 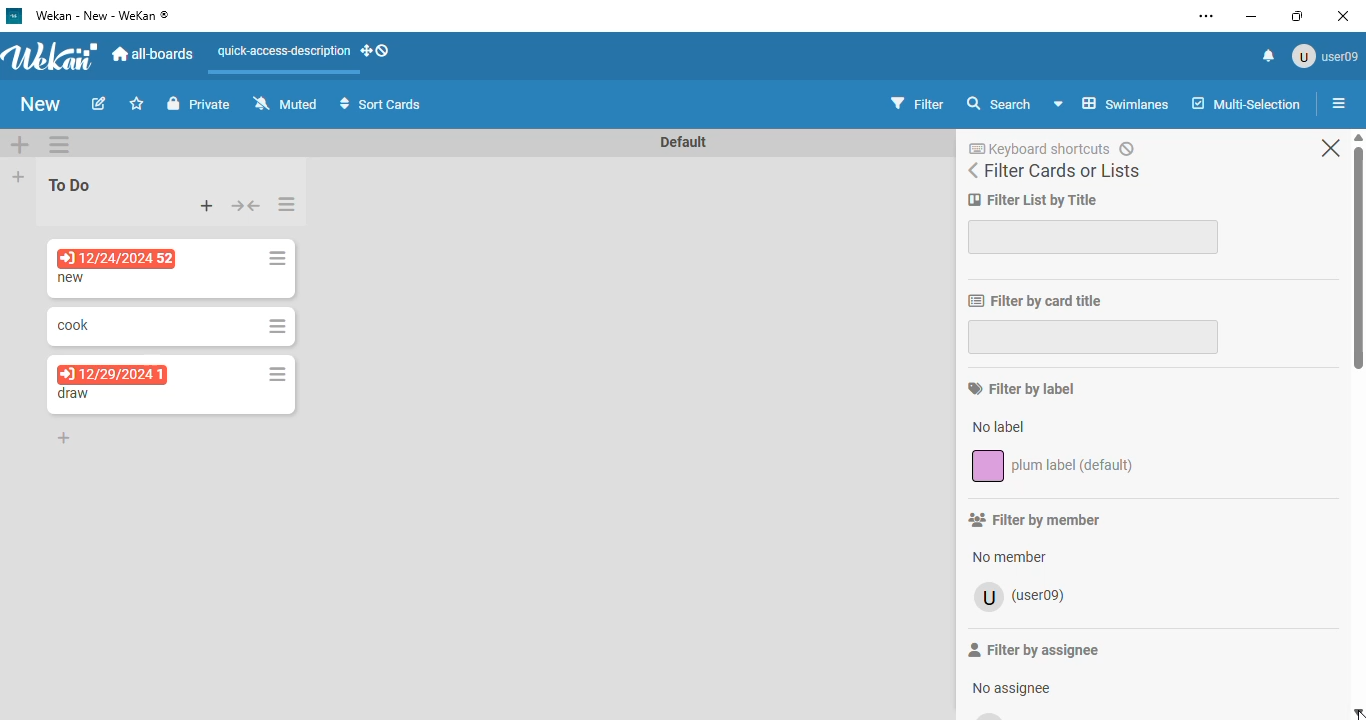 I want to click on card name, so click(x=73, y=325).